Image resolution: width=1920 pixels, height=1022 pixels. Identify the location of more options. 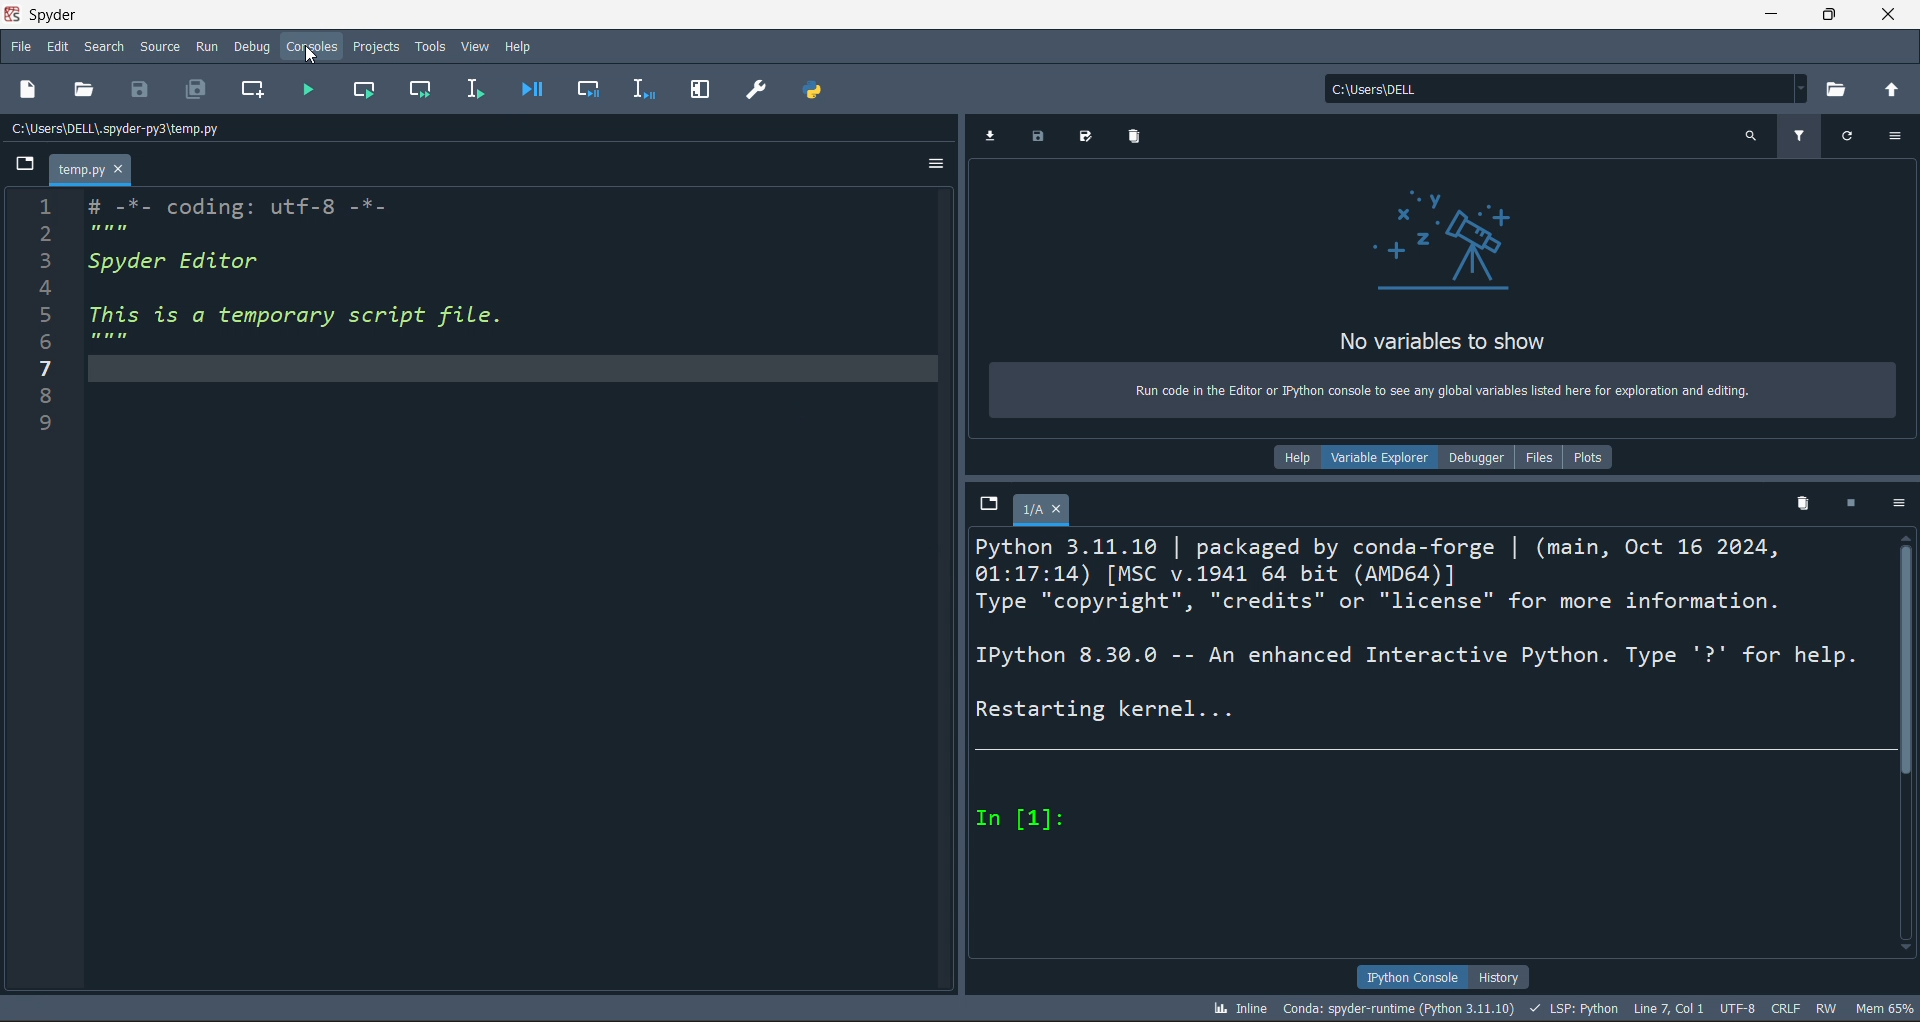
(1898, 137).